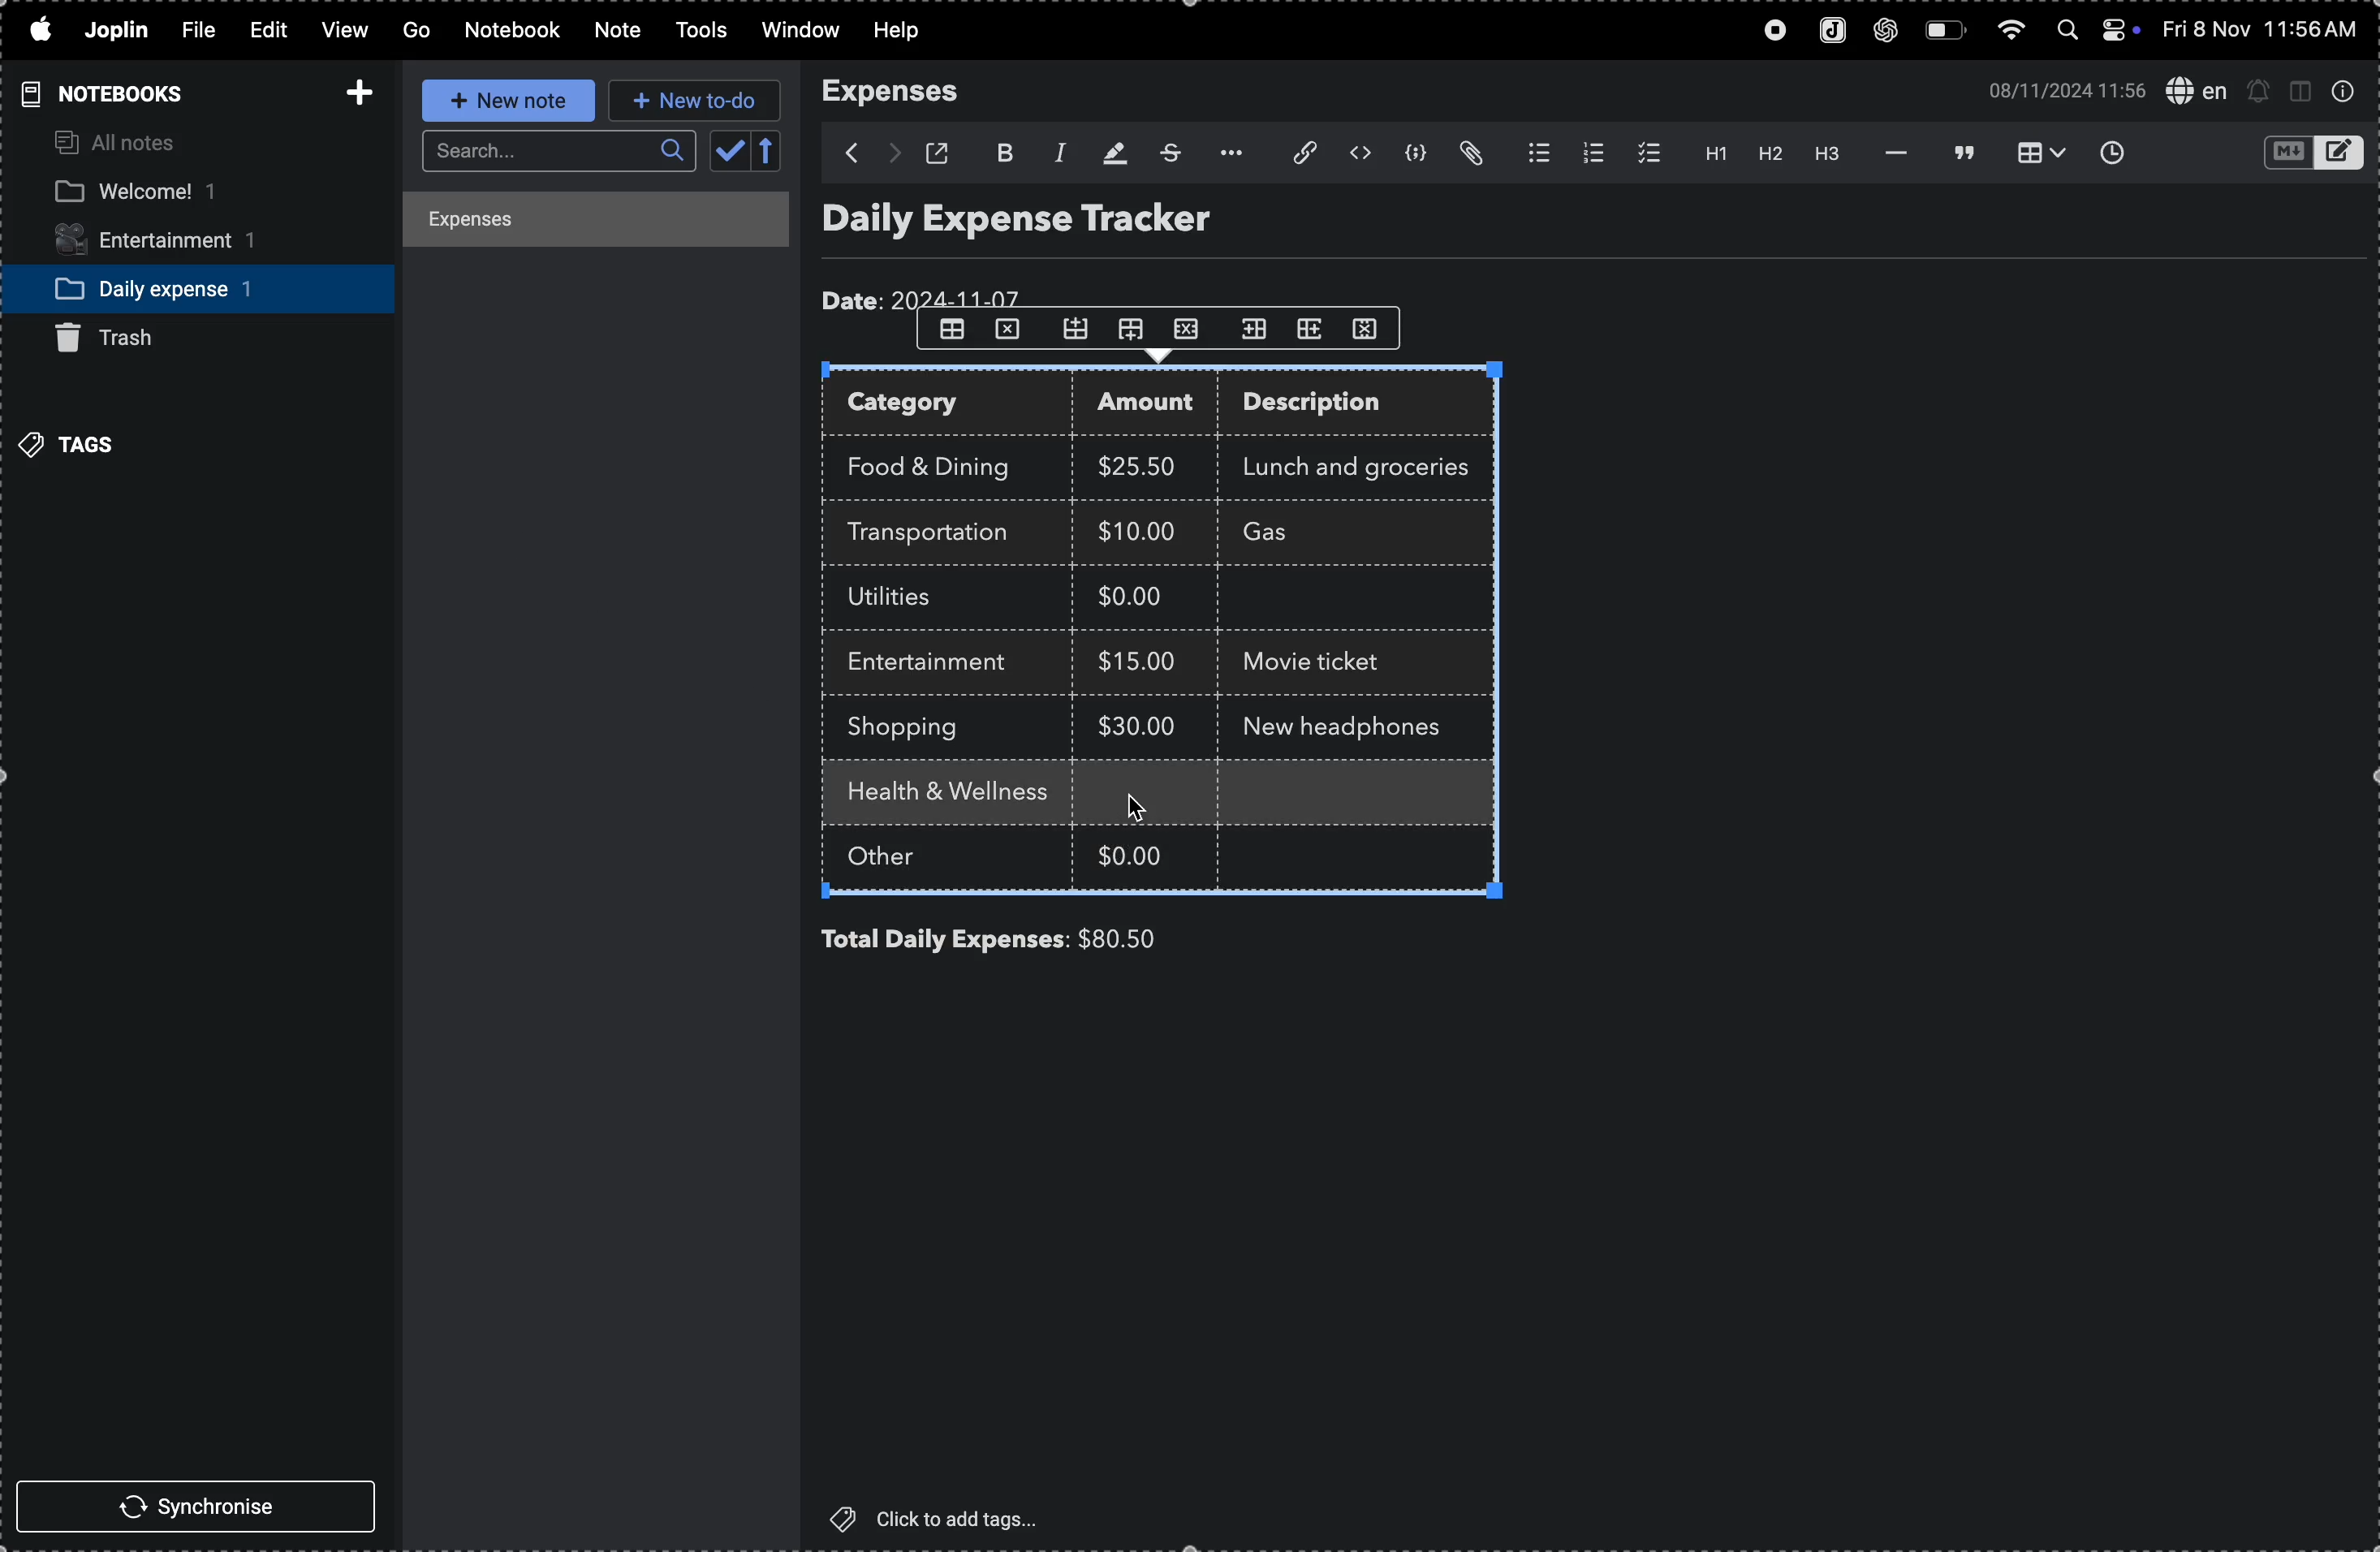 The image size is (2380, 1552). What do you see at coordinates (2032, 153) in the screenshot?
I see `table view` at bounding box center [2032, 153].